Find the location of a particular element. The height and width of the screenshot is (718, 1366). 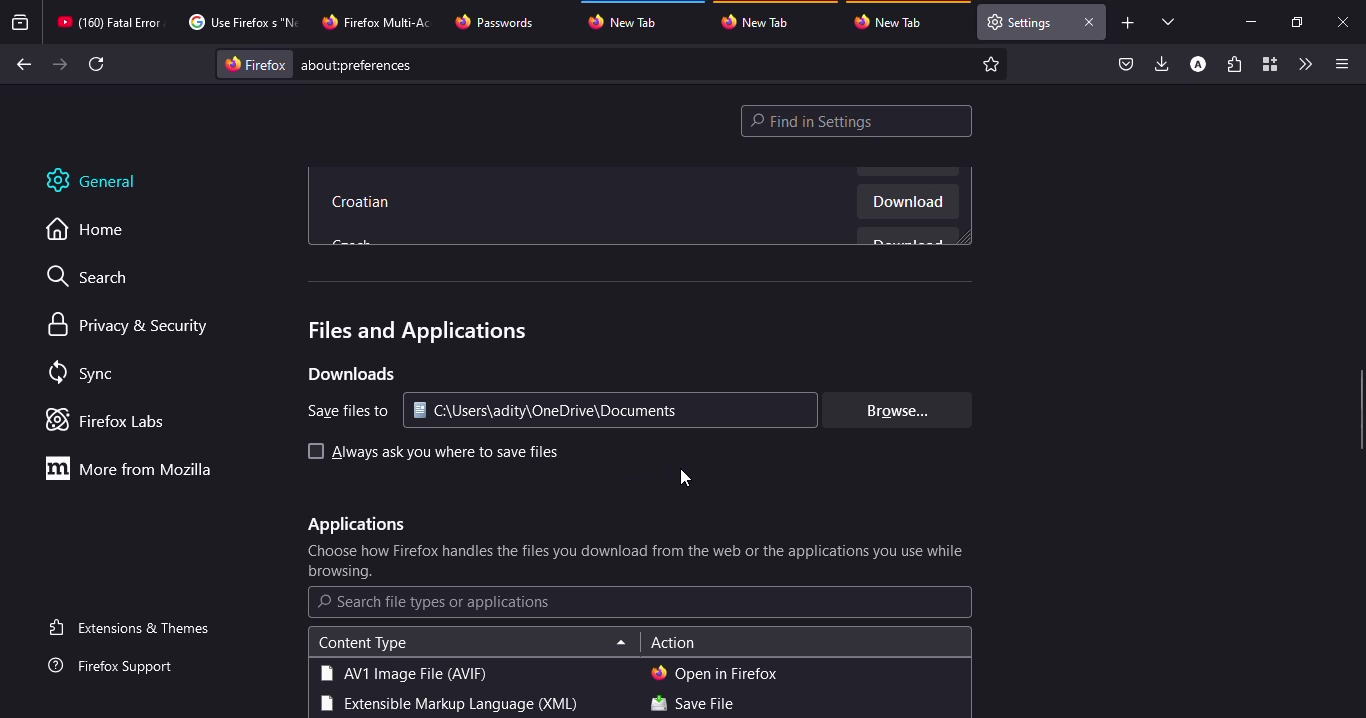

tab is located at coordinates (240, 22).